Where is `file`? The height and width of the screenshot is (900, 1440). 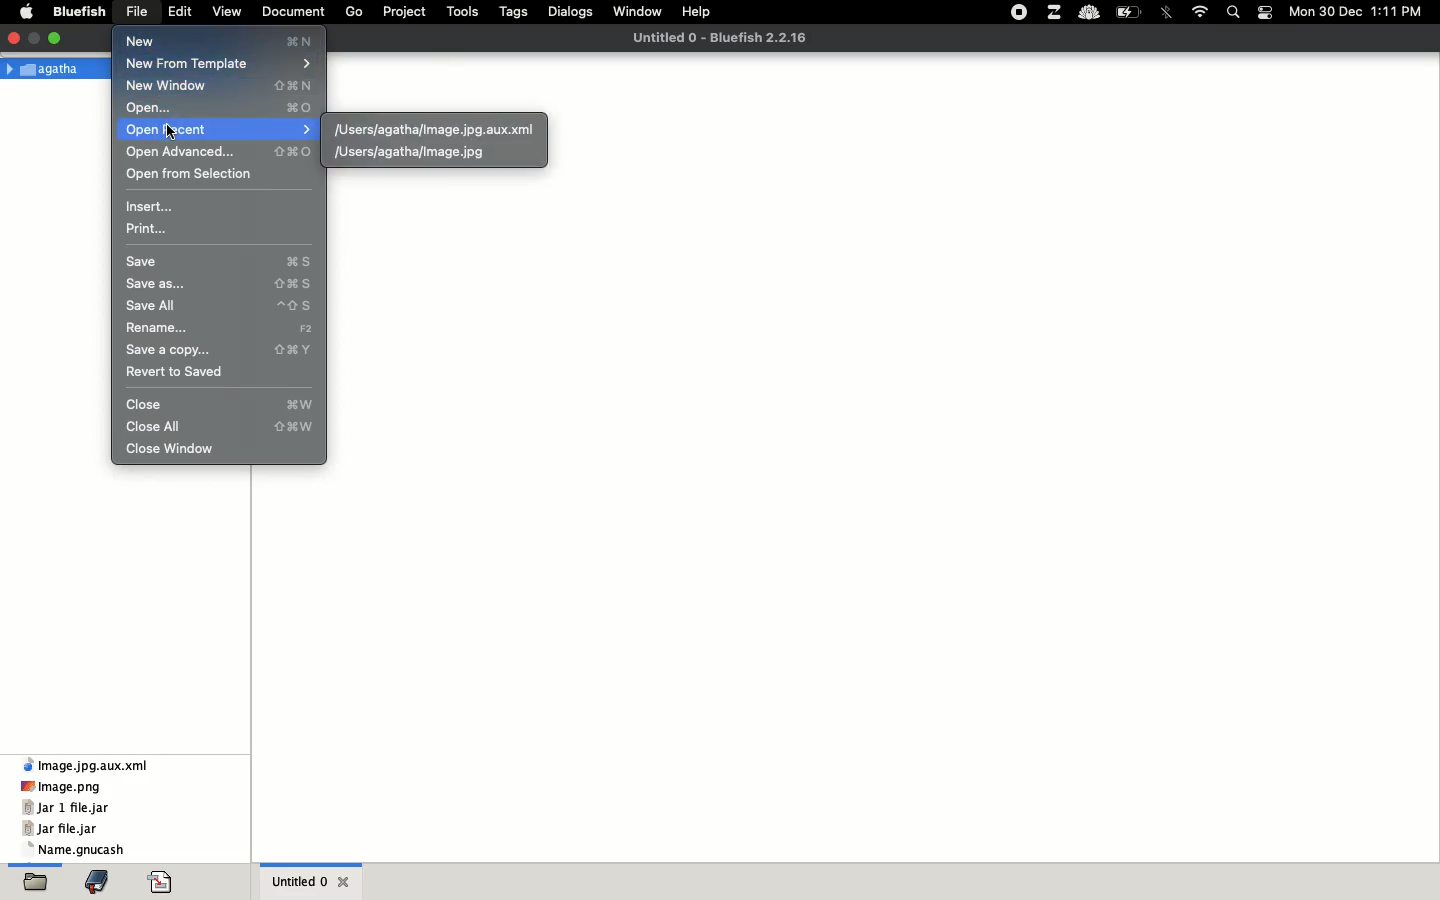 file is located at coordinates (139, 10).